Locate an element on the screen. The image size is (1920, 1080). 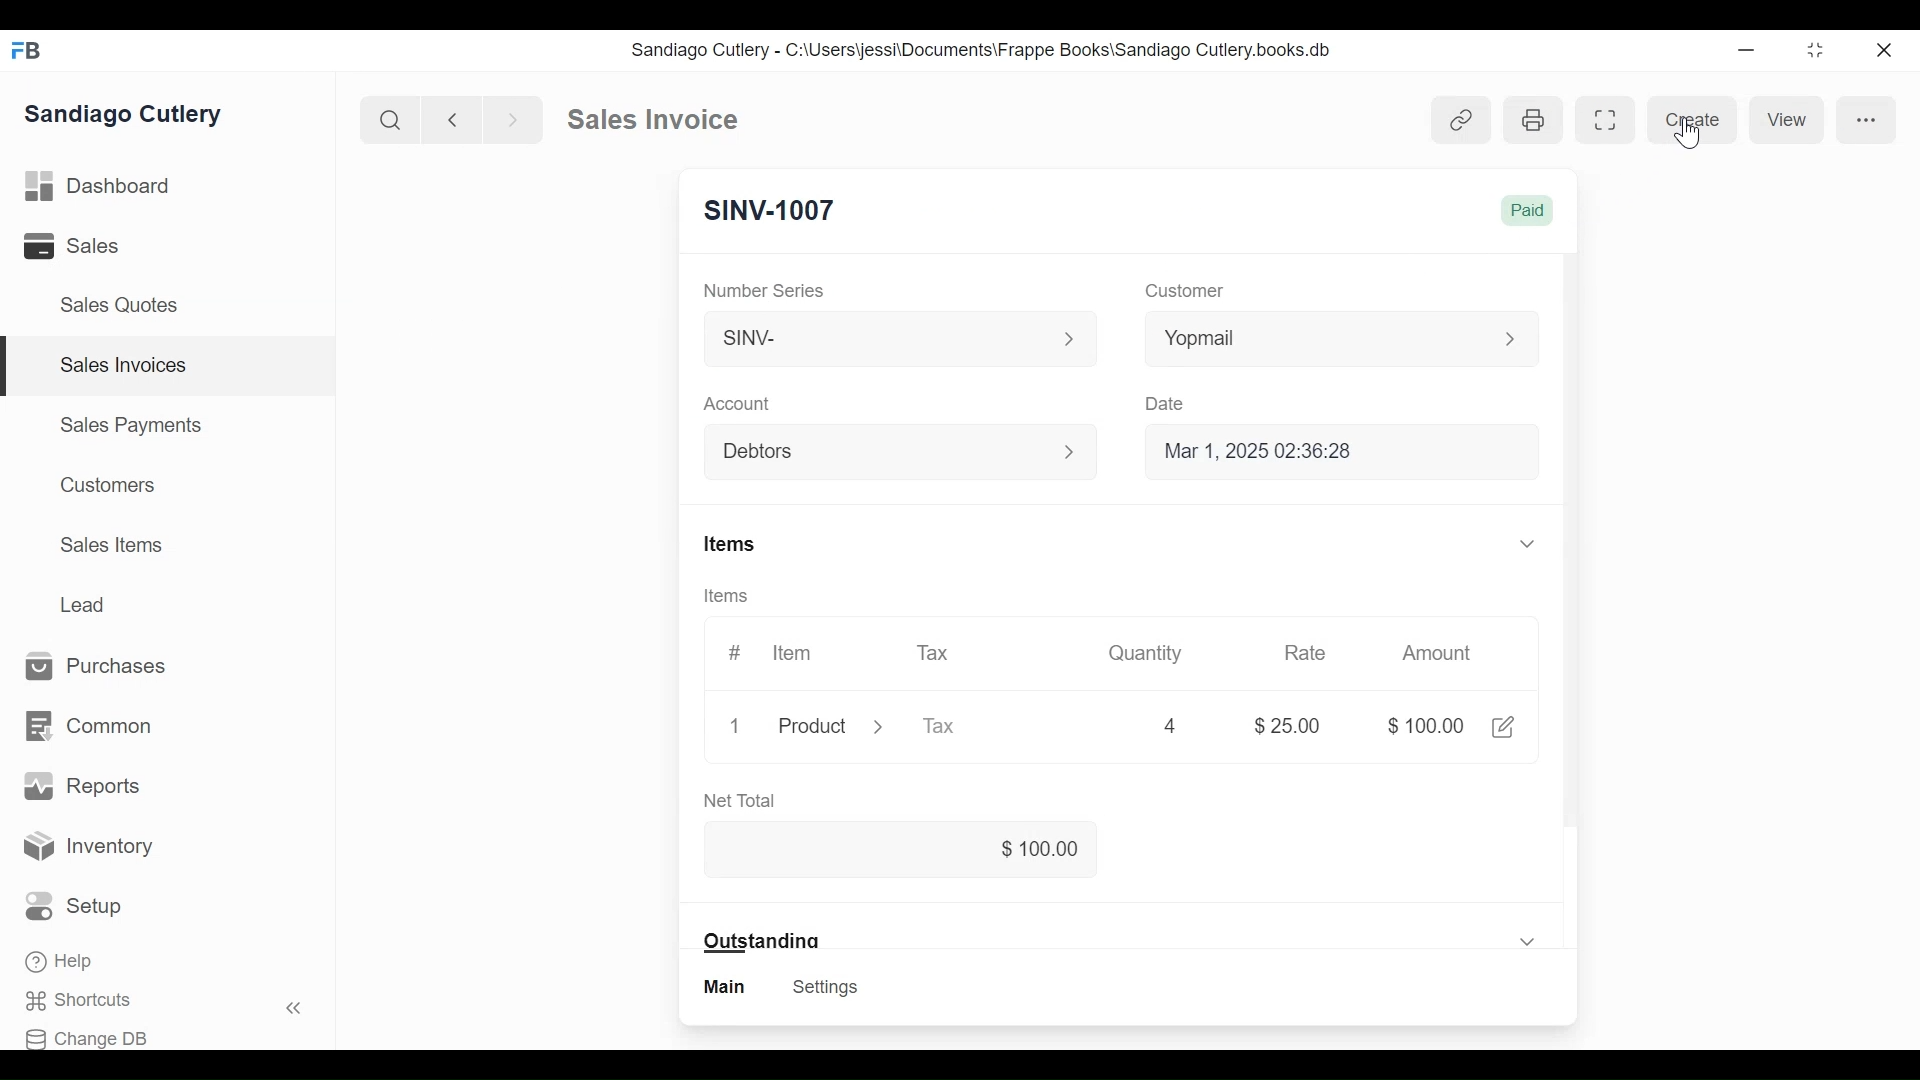
Yopmail  is located at coordinates (1342, 339).